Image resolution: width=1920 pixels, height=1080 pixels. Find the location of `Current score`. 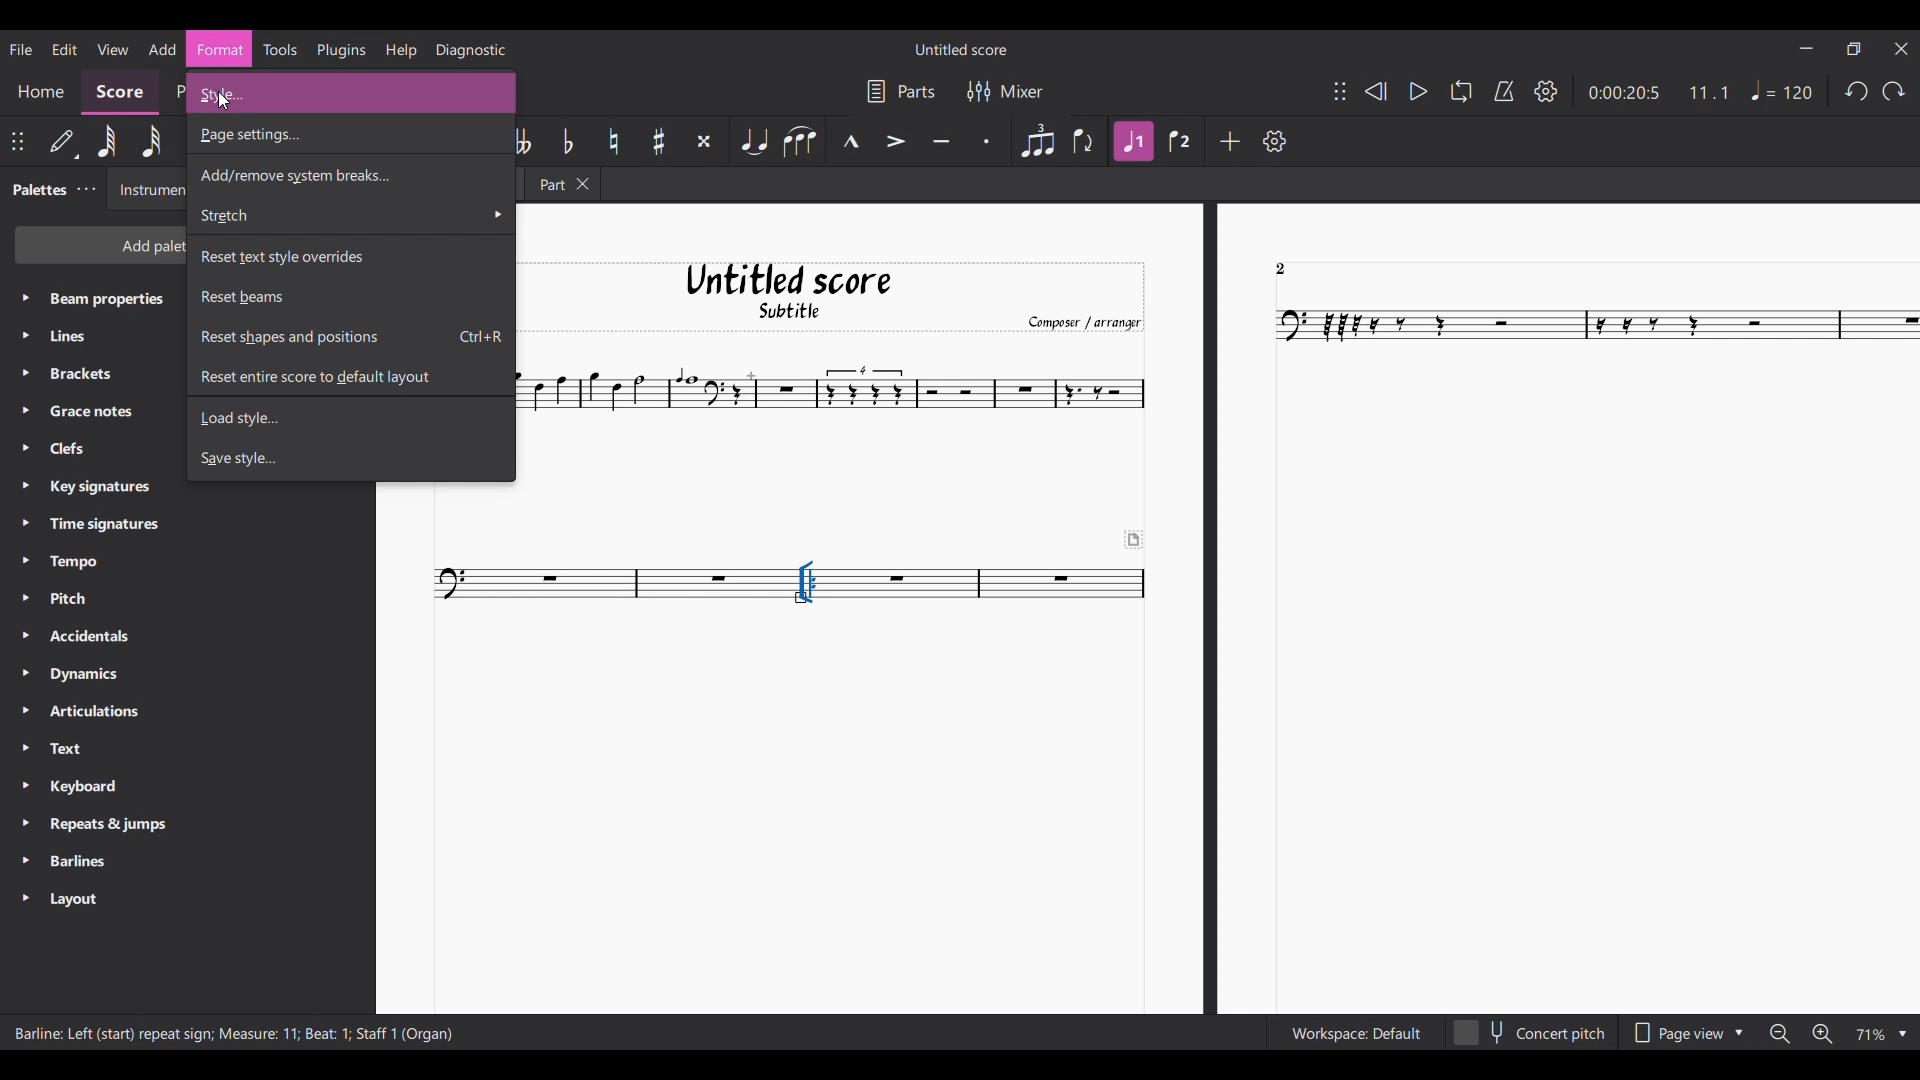

Current score is located at coordinates (1221, 608).